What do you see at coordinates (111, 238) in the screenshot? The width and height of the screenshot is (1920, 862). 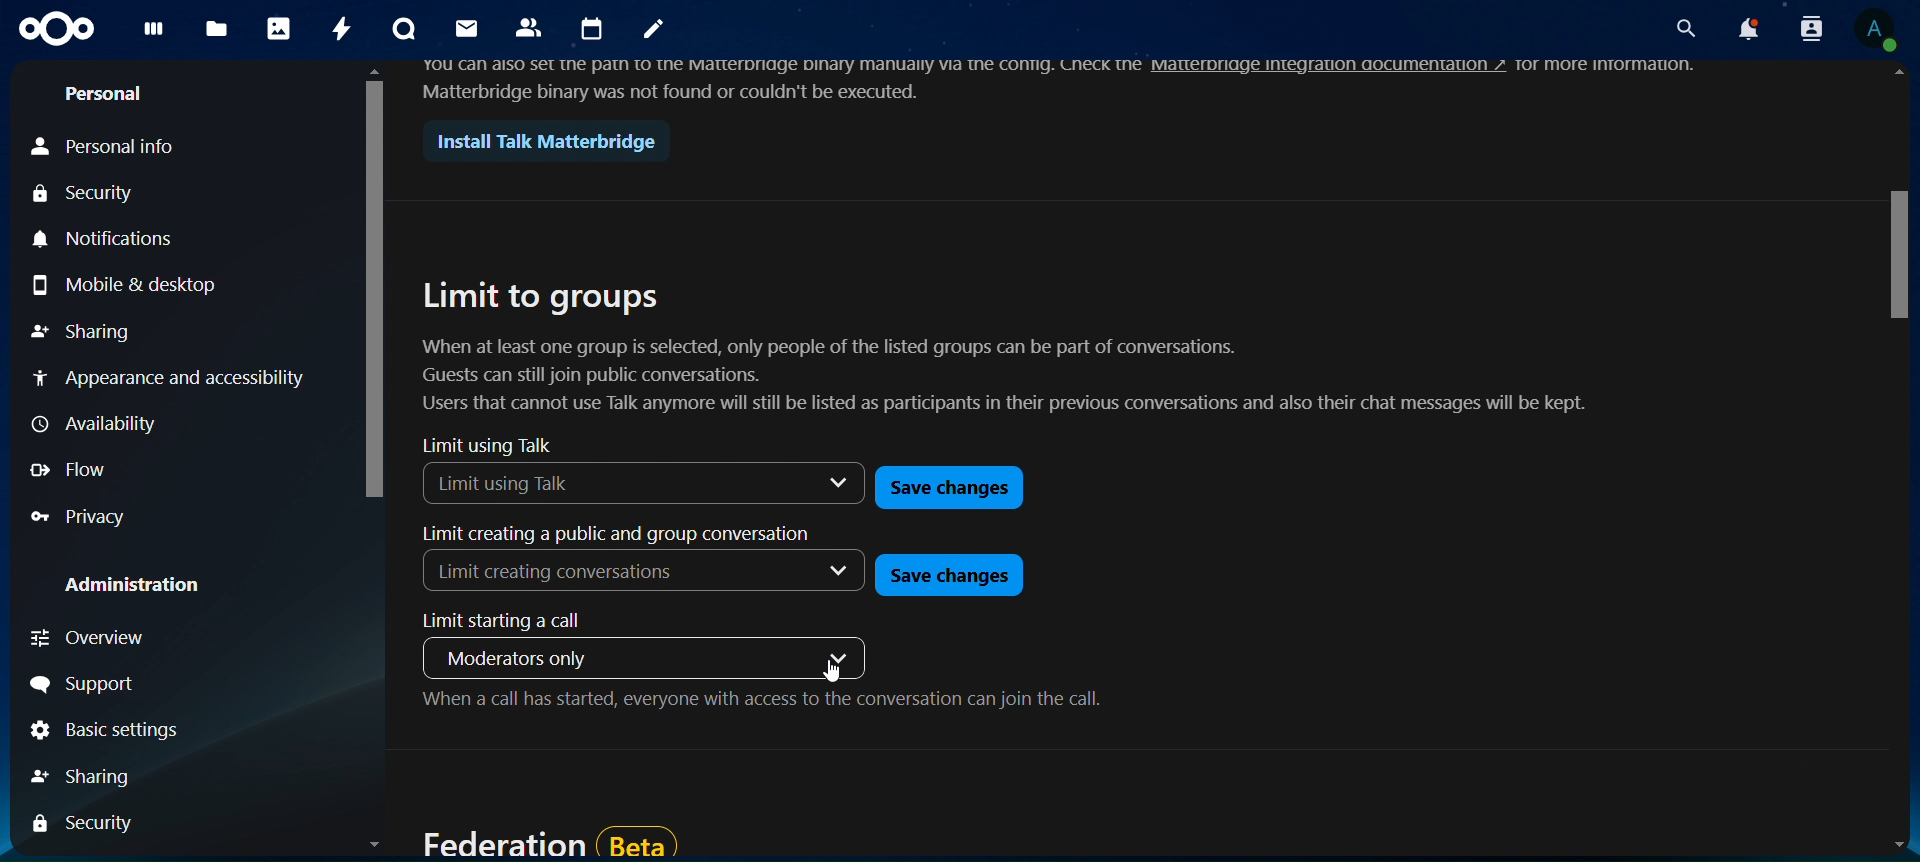 I see `notifications` at bounding box center [111, 238].